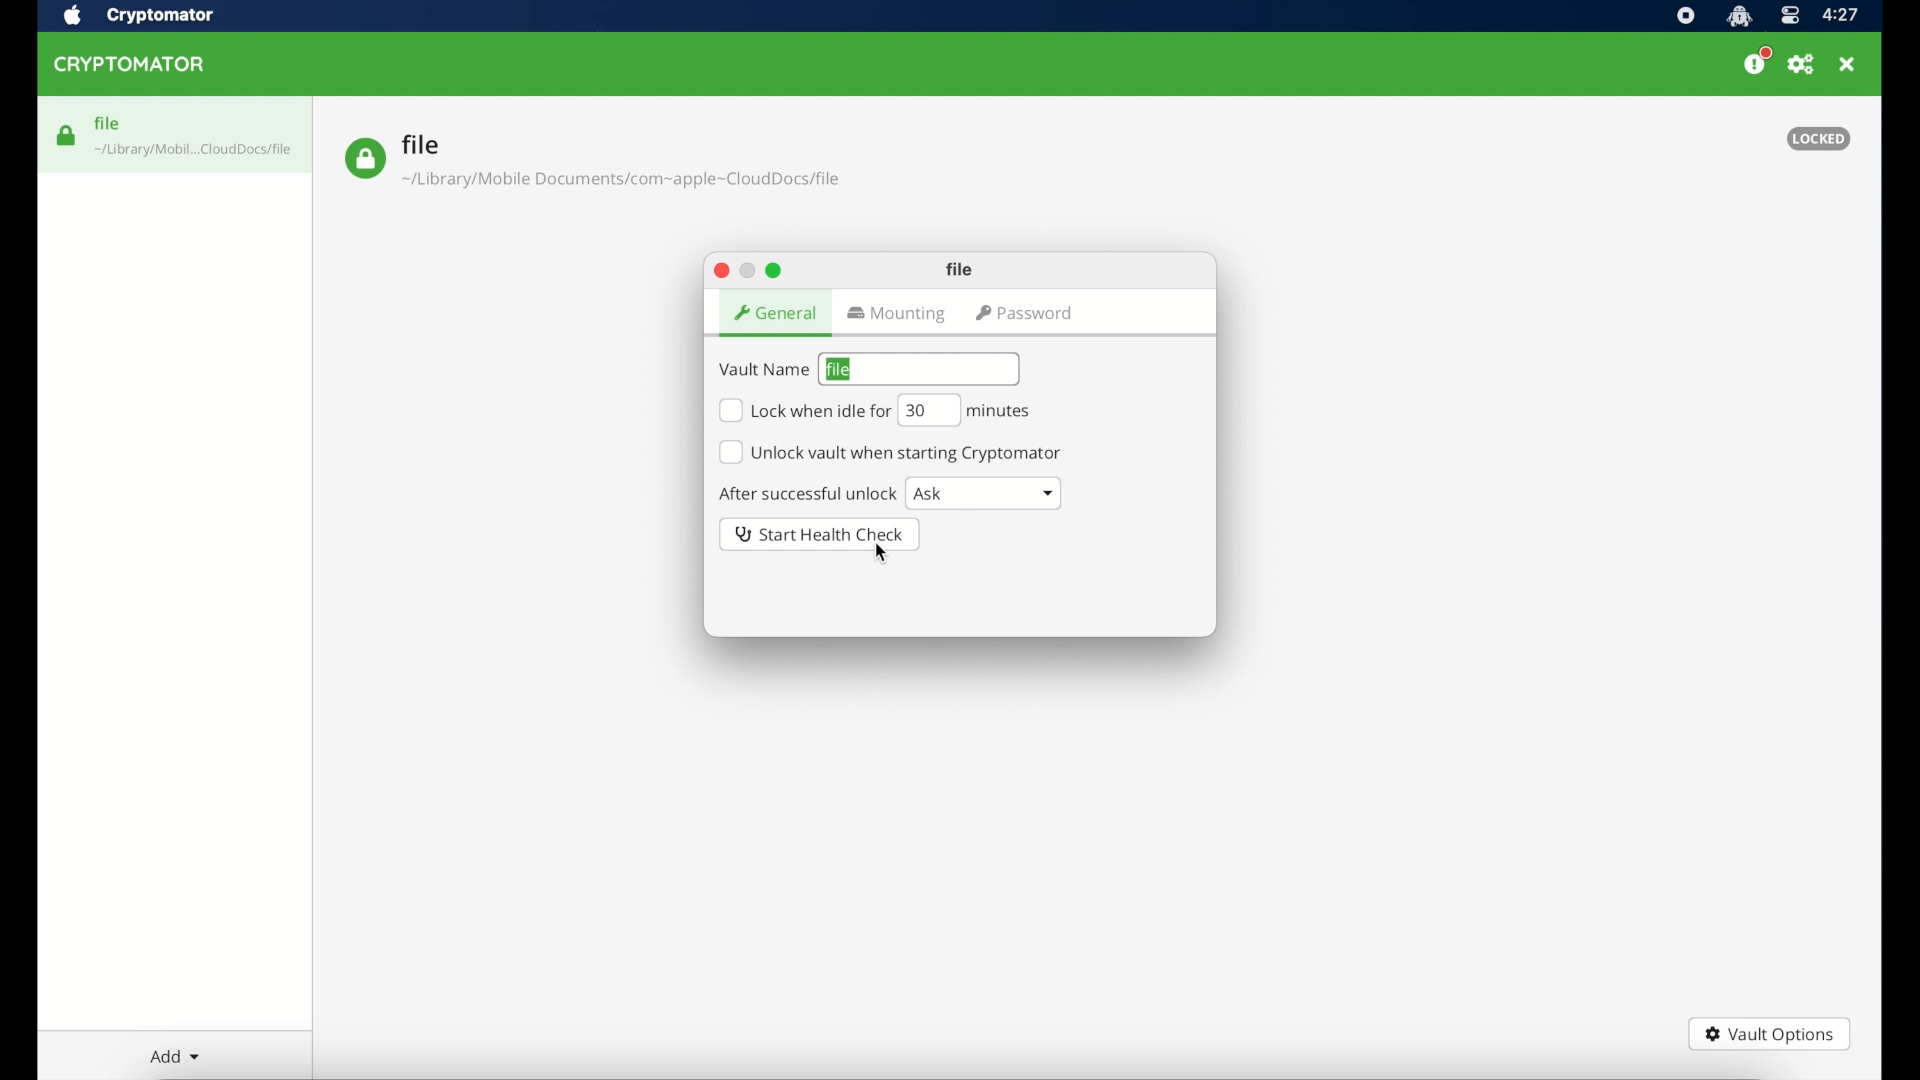 The height and width of the screenshot is (1080, 1920). I want to click on close, so click(1849, 65).